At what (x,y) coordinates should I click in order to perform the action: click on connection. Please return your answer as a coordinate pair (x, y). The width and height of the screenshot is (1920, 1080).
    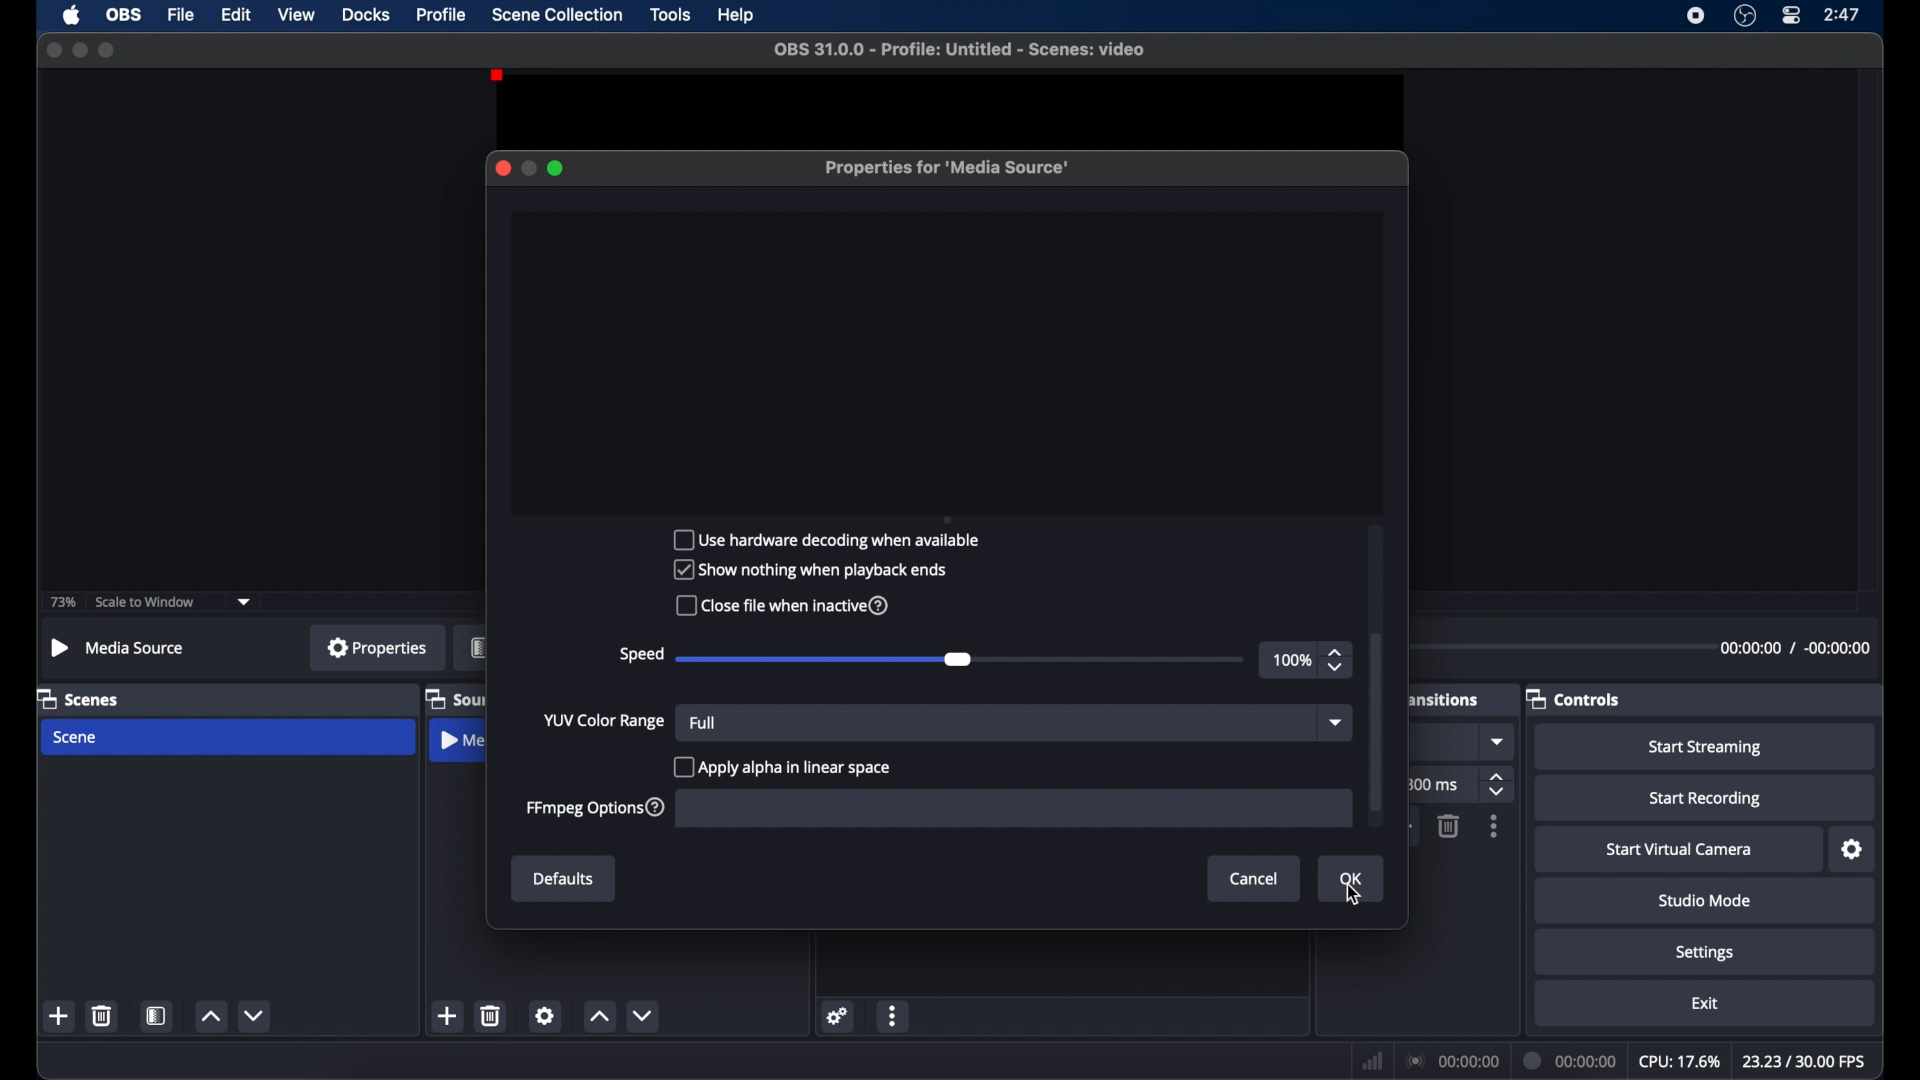
    Looking at the image, I should click on (1453, 1061).